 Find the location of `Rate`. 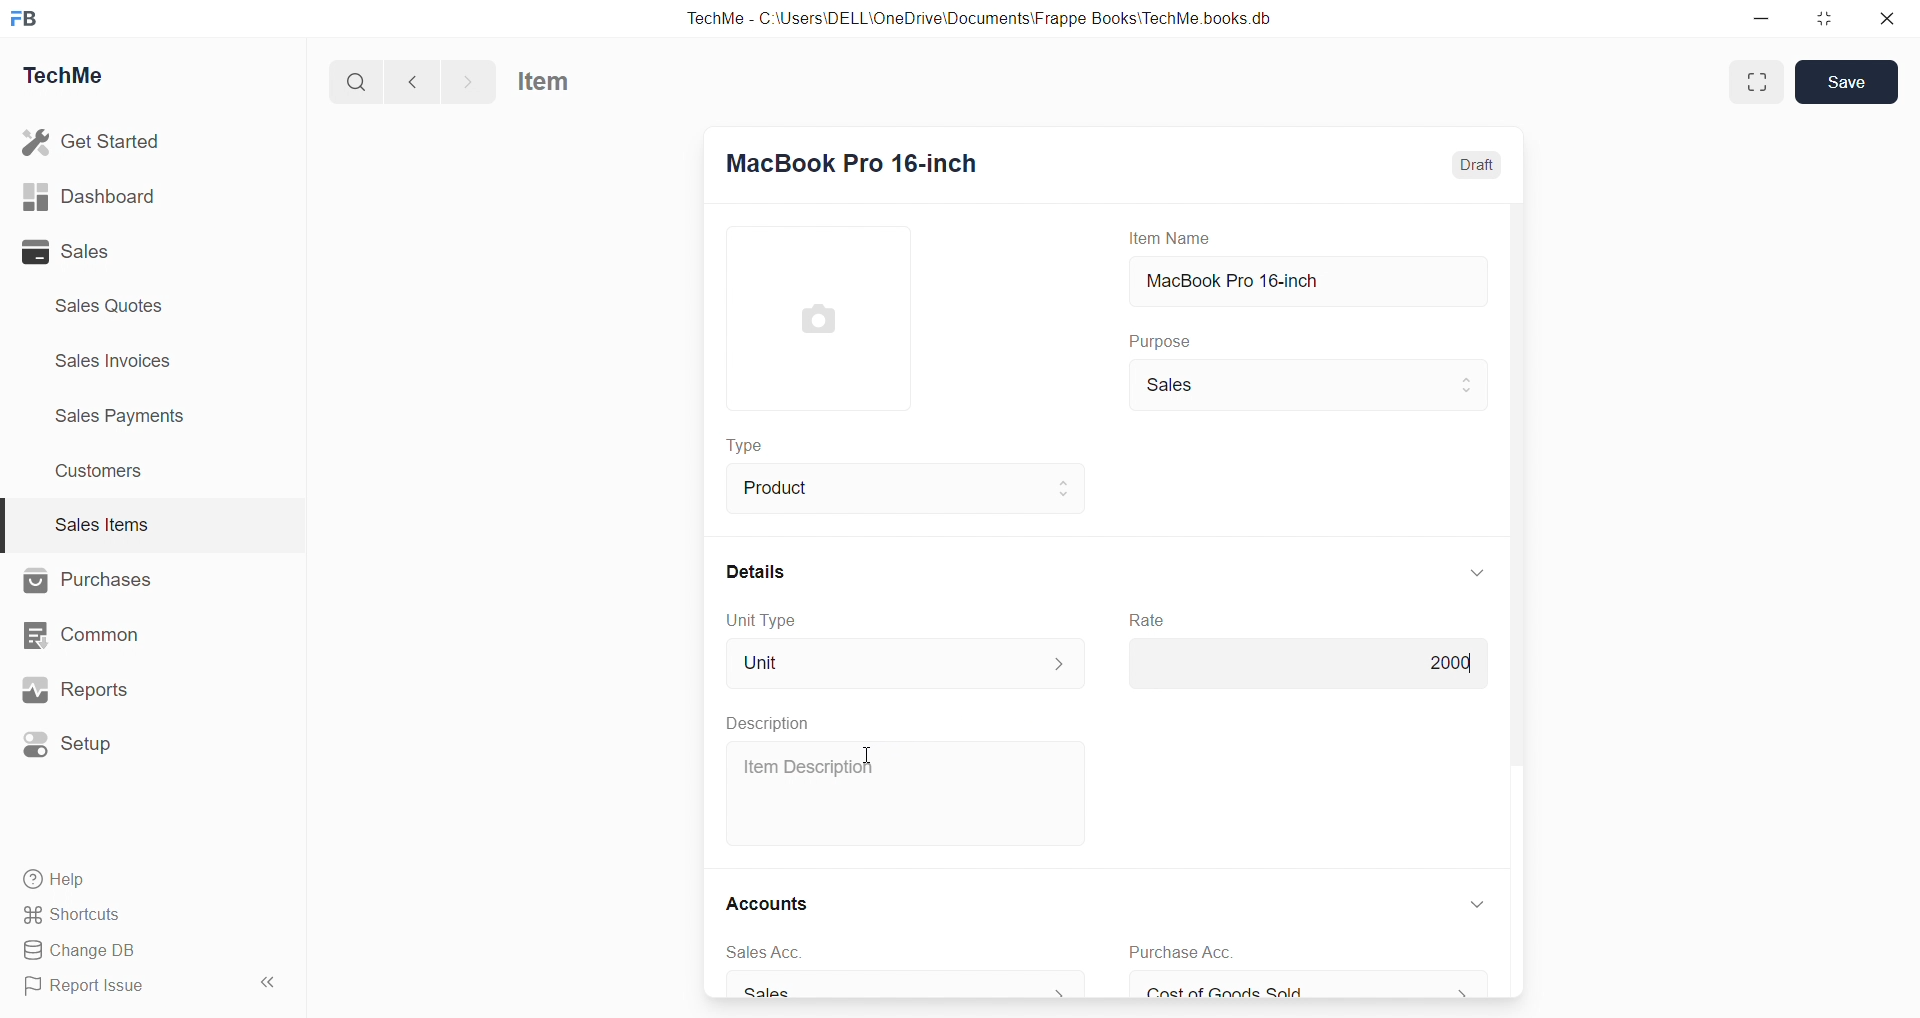

Rate is located at coordinates (1146, 620).